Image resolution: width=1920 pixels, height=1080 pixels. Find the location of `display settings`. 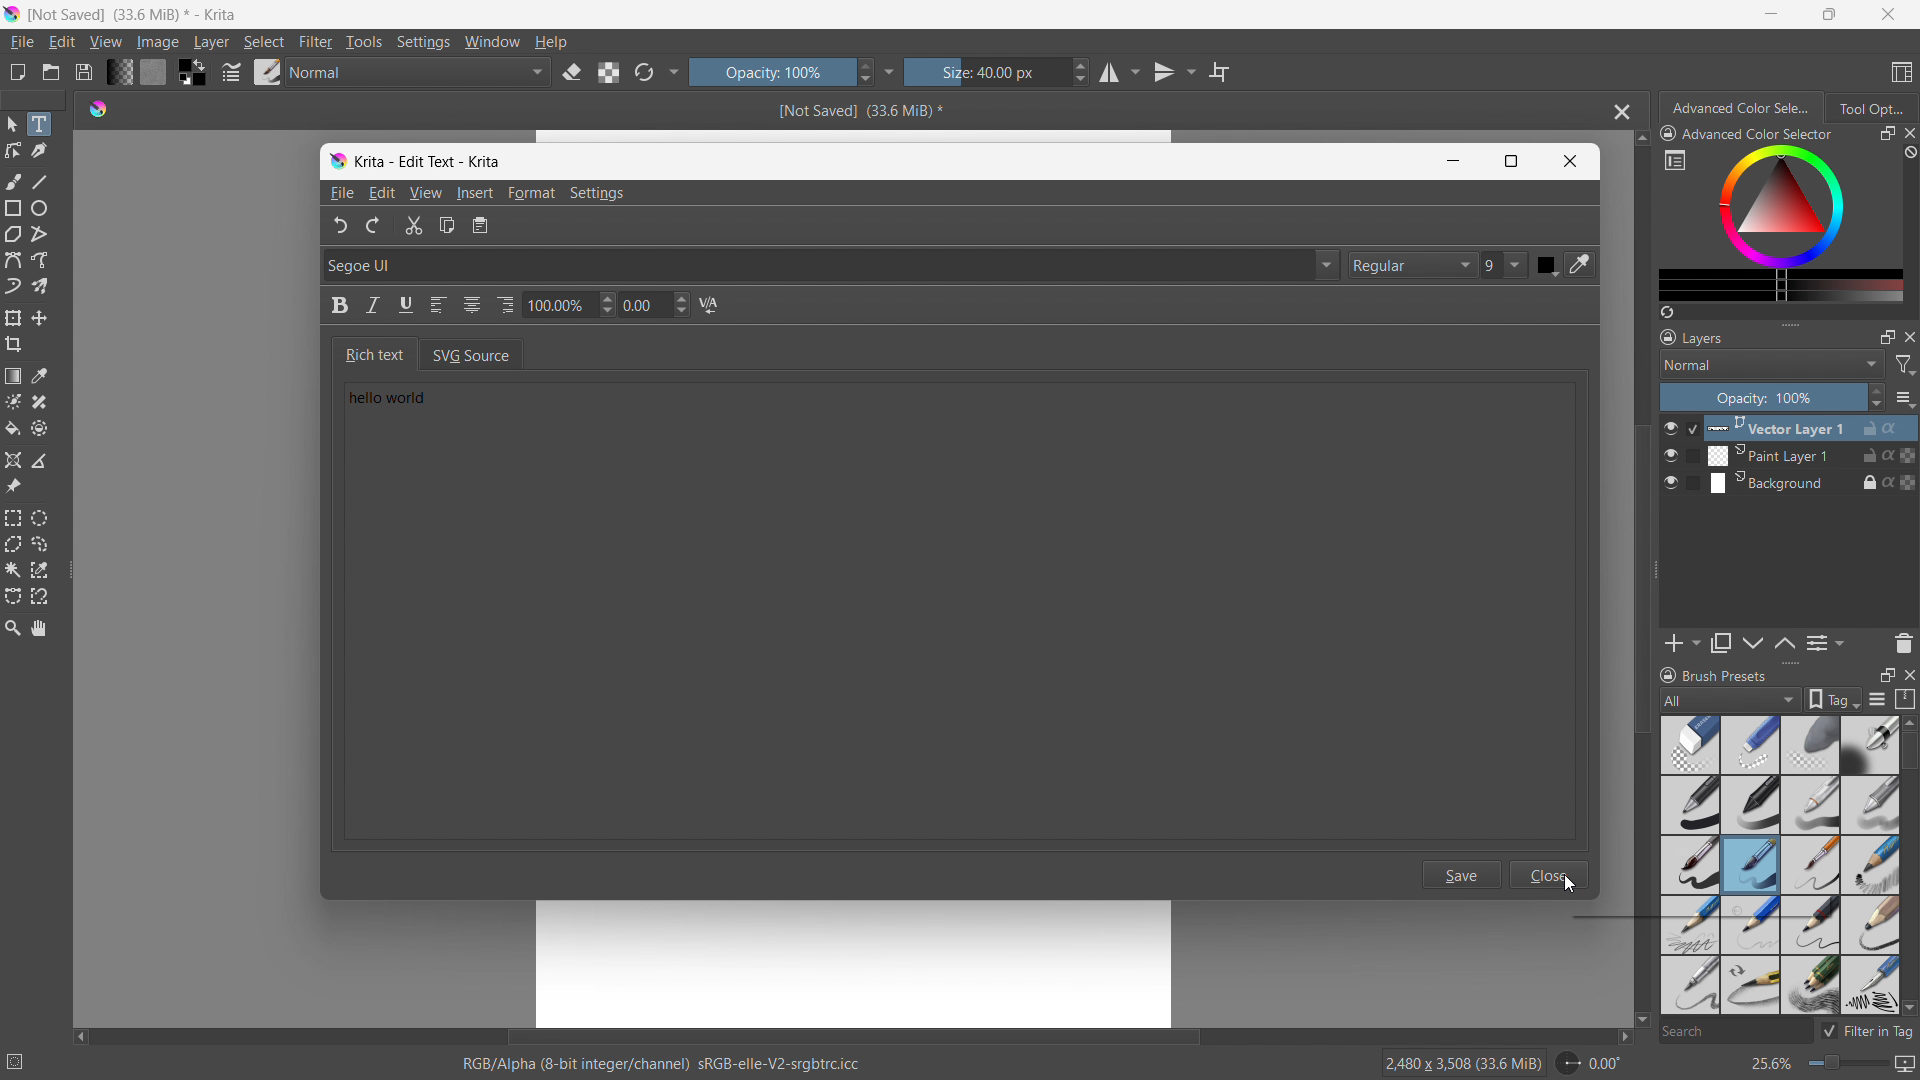

display settings is located at coordinates (1877, 699).